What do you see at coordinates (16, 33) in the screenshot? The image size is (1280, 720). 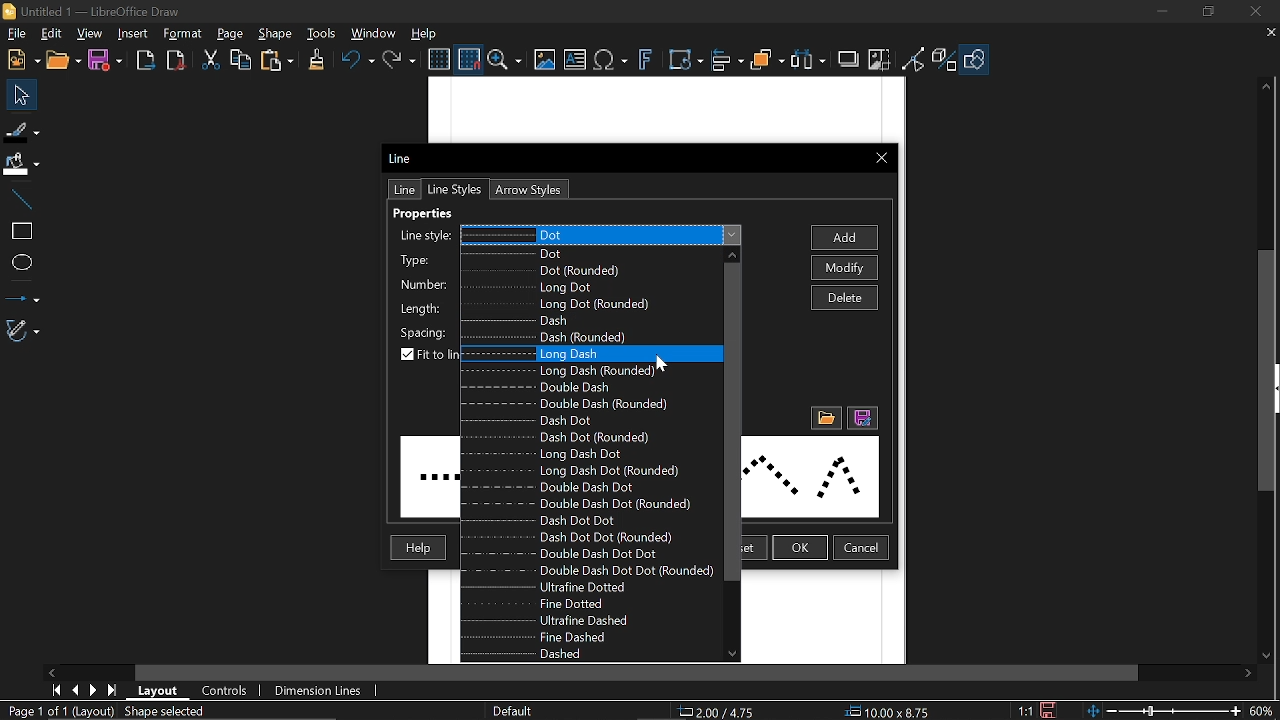 I see `File` at bounding box center [16, 33].